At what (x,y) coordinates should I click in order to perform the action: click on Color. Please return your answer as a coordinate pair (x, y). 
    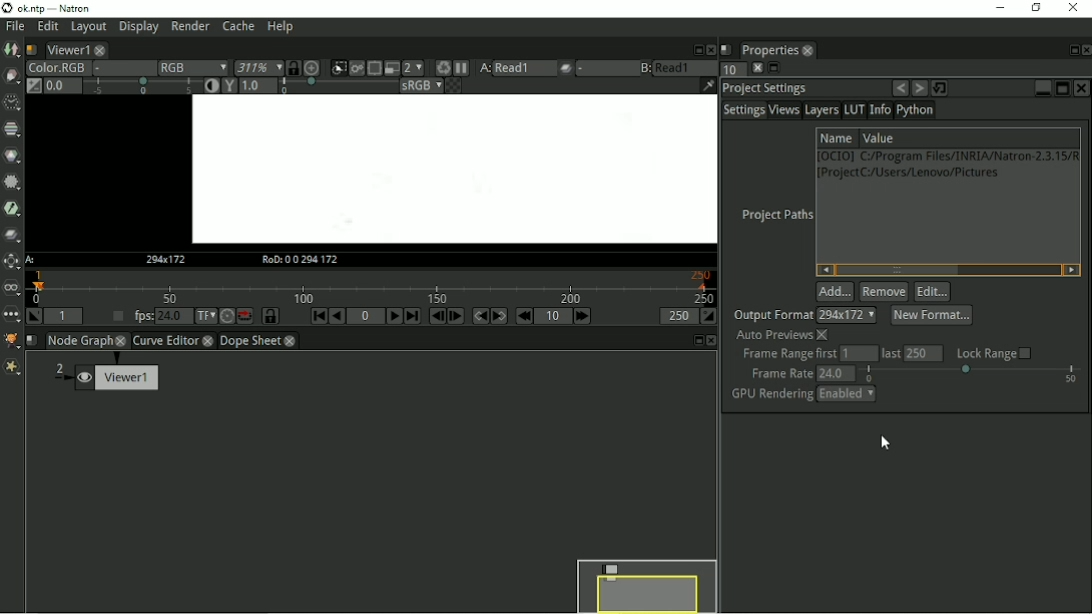
    Looking at the image, I should click on (12, 155).